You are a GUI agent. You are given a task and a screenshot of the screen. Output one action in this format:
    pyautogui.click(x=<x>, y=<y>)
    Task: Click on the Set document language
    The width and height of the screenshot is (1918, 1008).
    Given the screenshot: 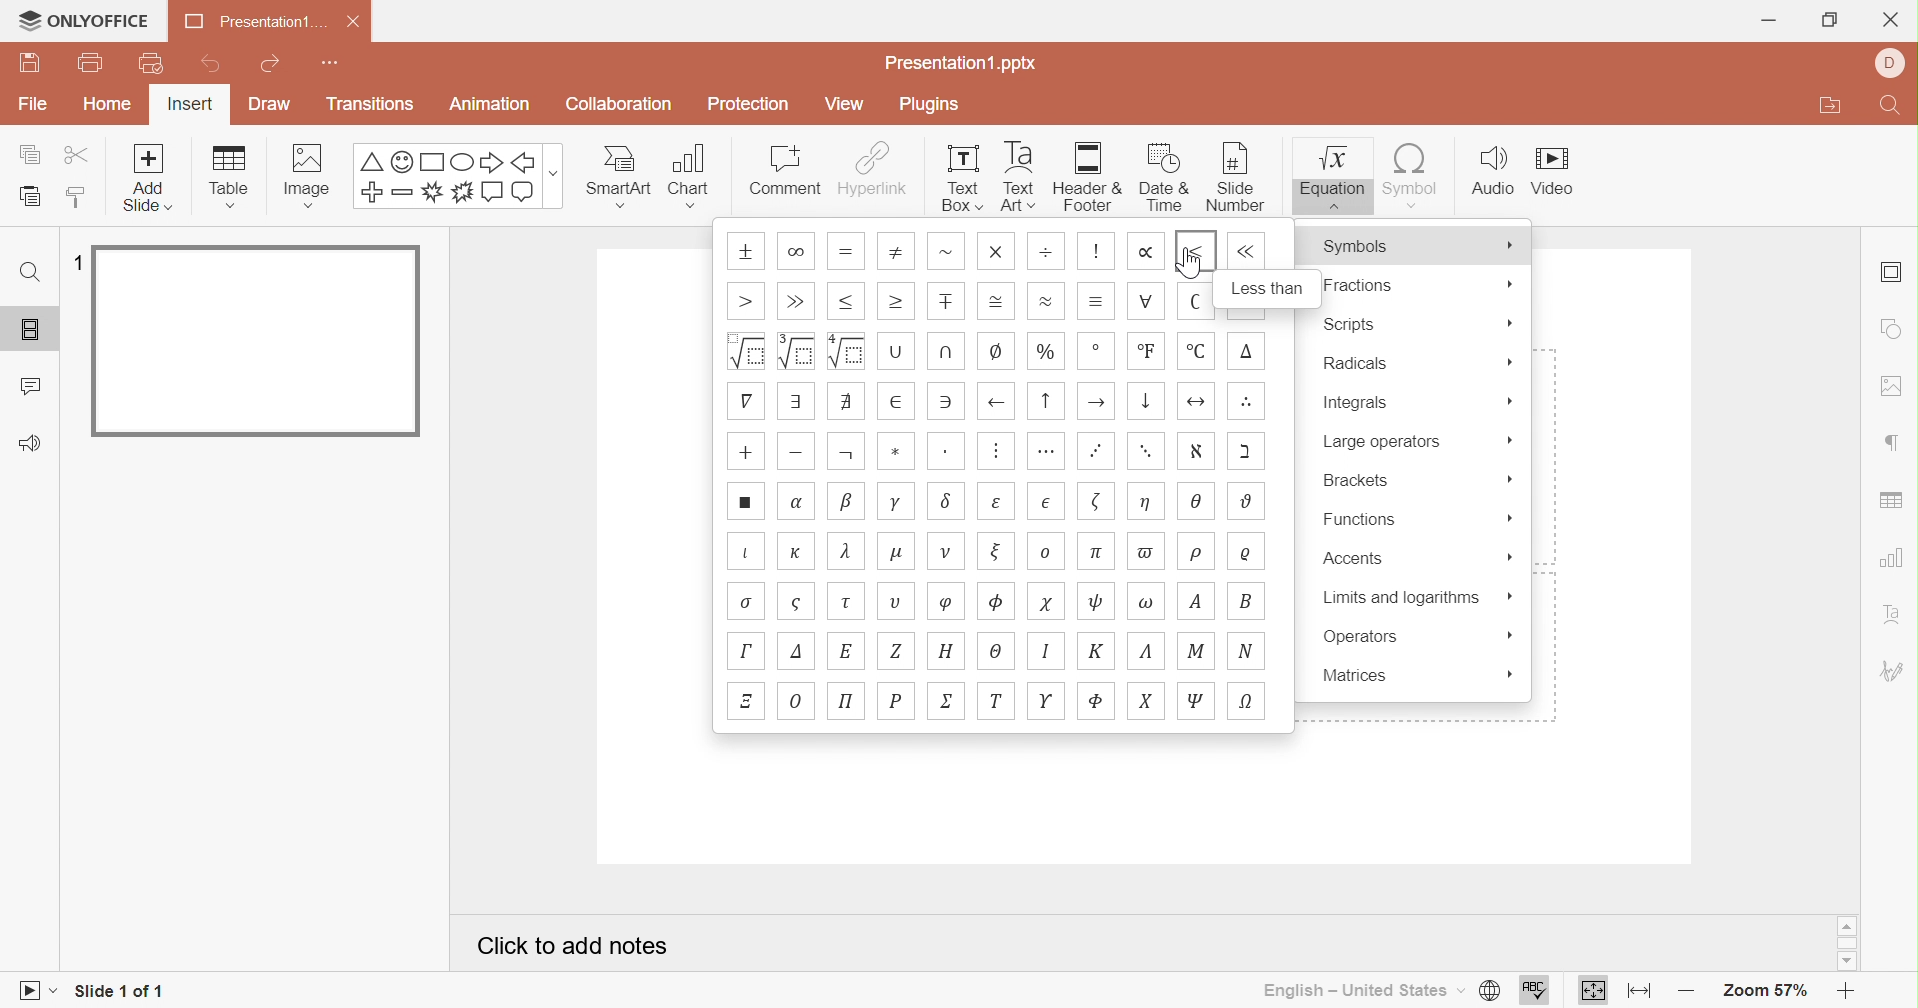 What is the action you would take?
    pyautogui.click(x=1490, y=992)
    